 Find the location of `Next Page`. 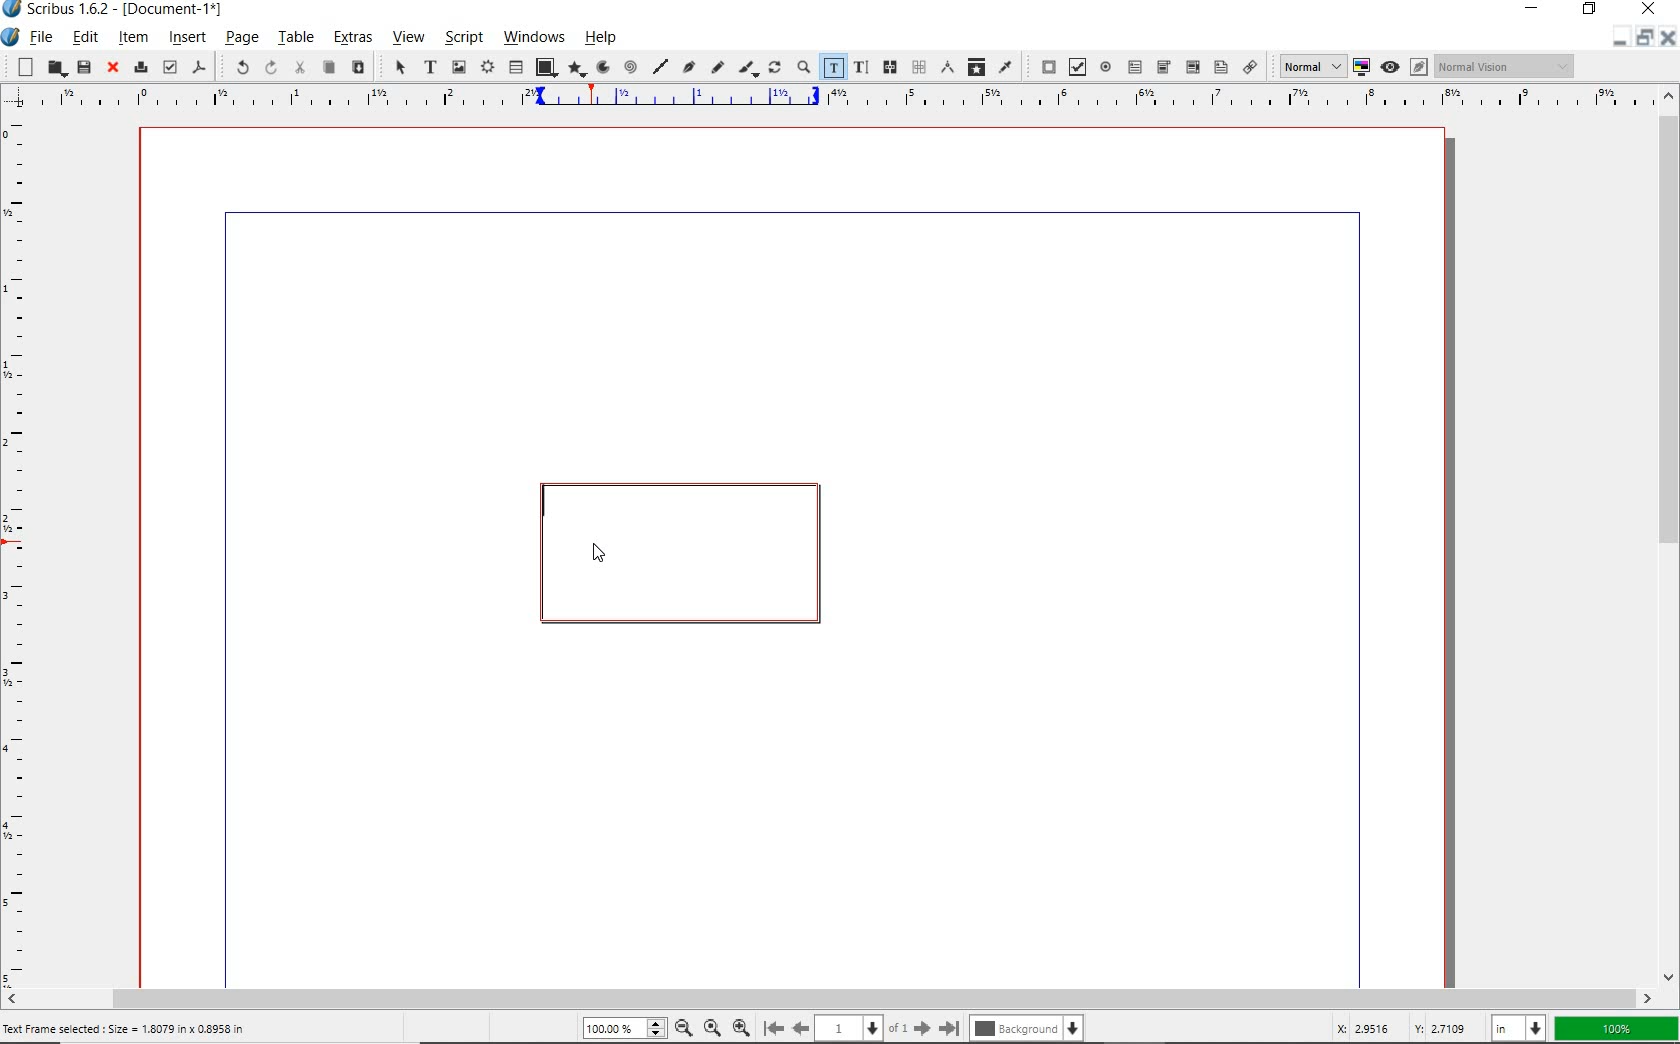

Next Page is located at coordinates (924, 1028).